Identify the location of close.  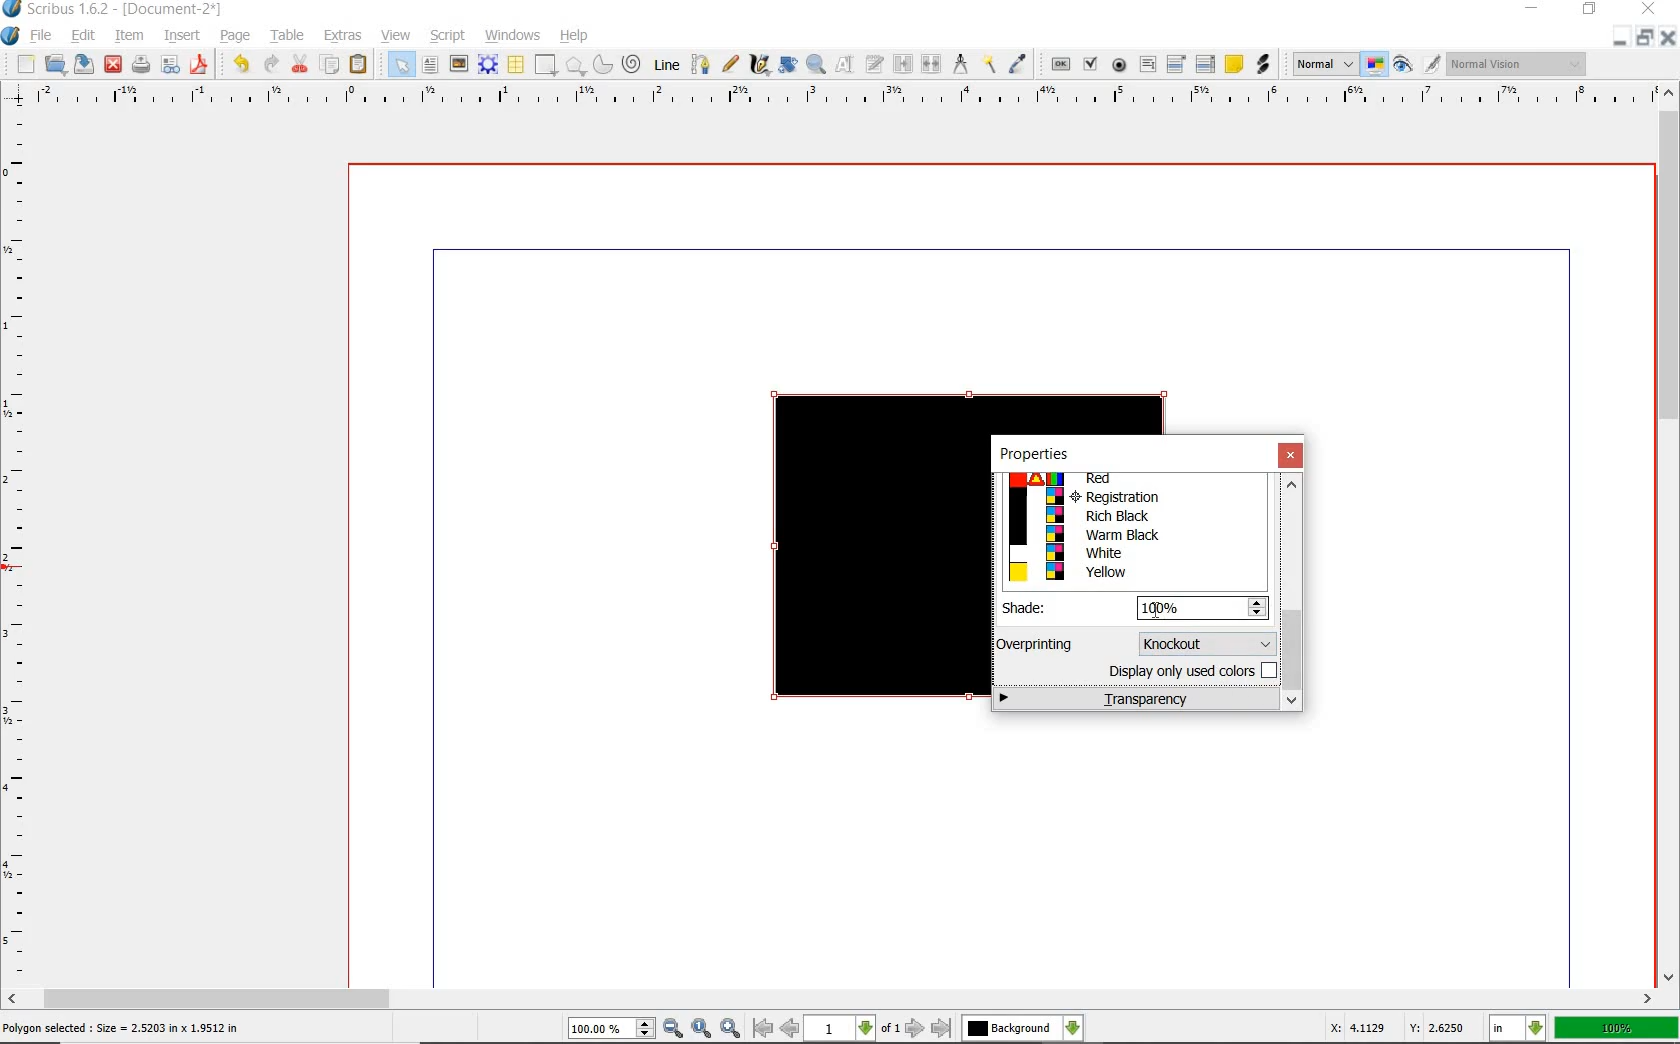
(112, 66).